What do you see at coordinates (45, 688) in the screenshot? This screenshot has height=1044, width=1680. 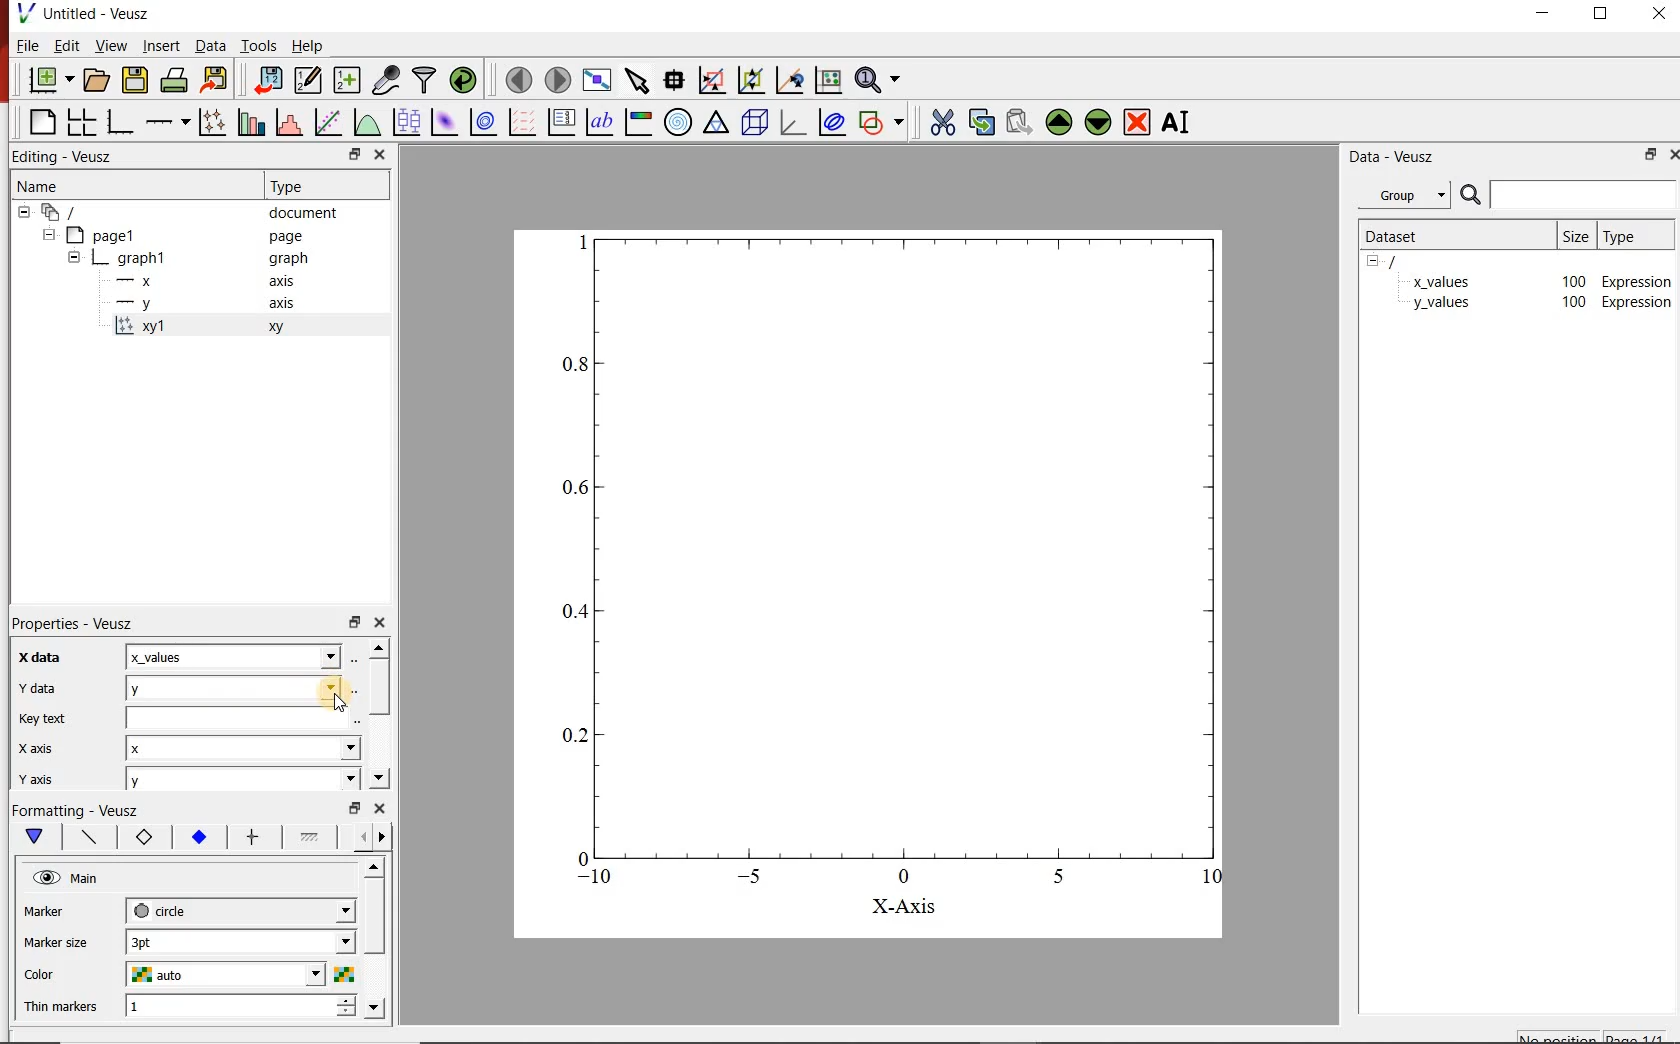 I see `Y data` at bounding box center [45, 688].